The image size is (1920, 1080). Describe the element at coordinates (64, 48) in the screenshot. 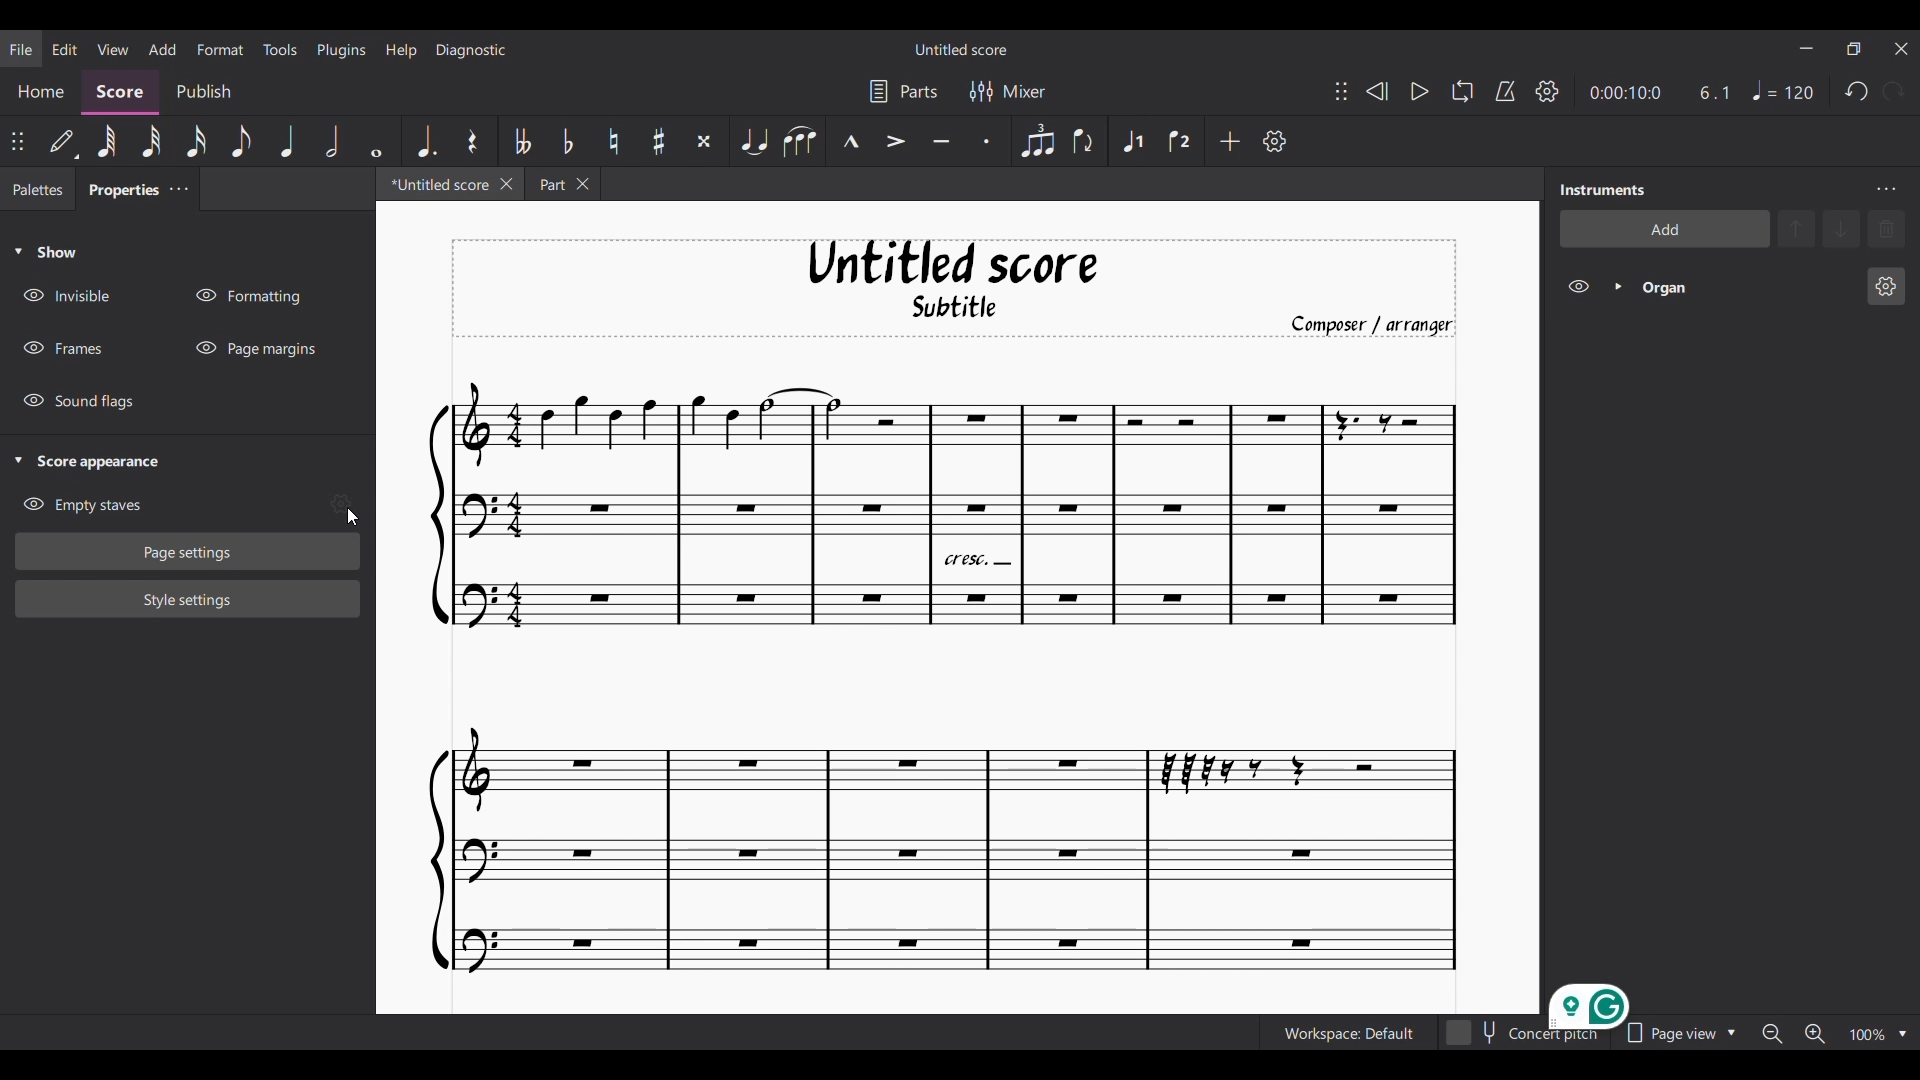

I see `Edit menu` at that location.